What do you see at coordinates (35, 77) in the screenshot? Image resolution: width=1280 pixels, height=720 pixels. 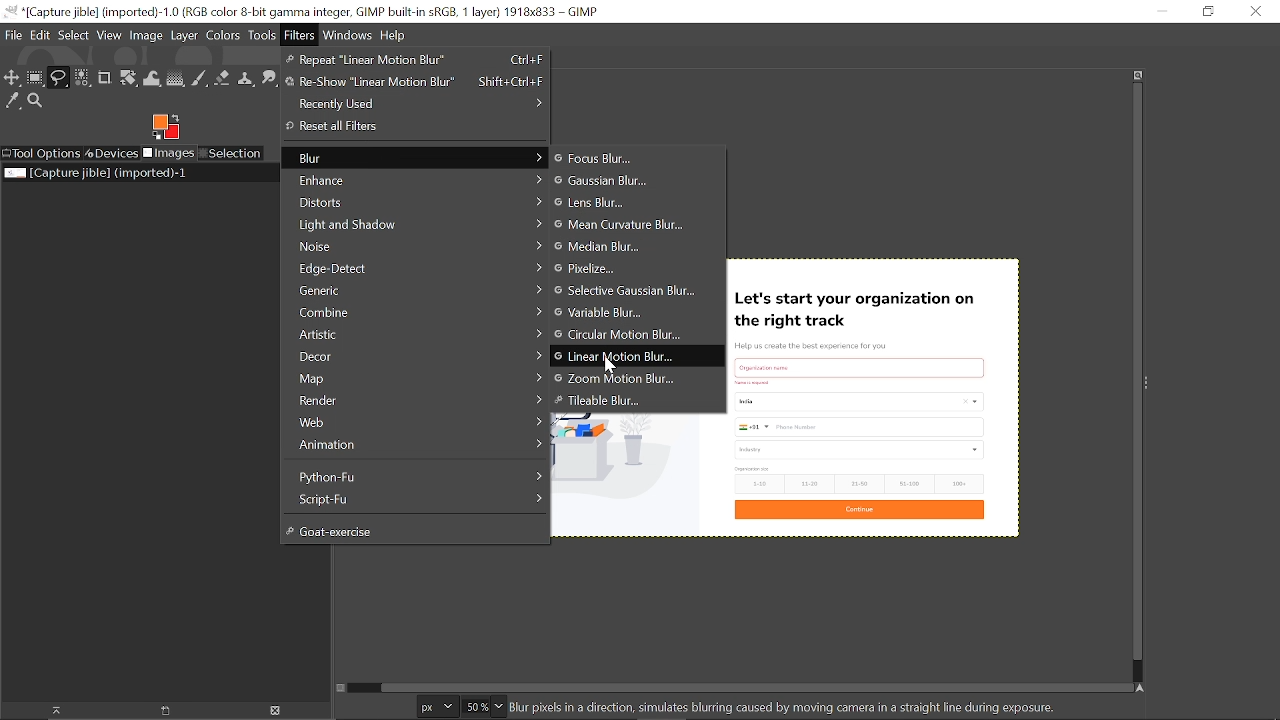 I see `Rectangular select tool` at bounding box center [35, 77].